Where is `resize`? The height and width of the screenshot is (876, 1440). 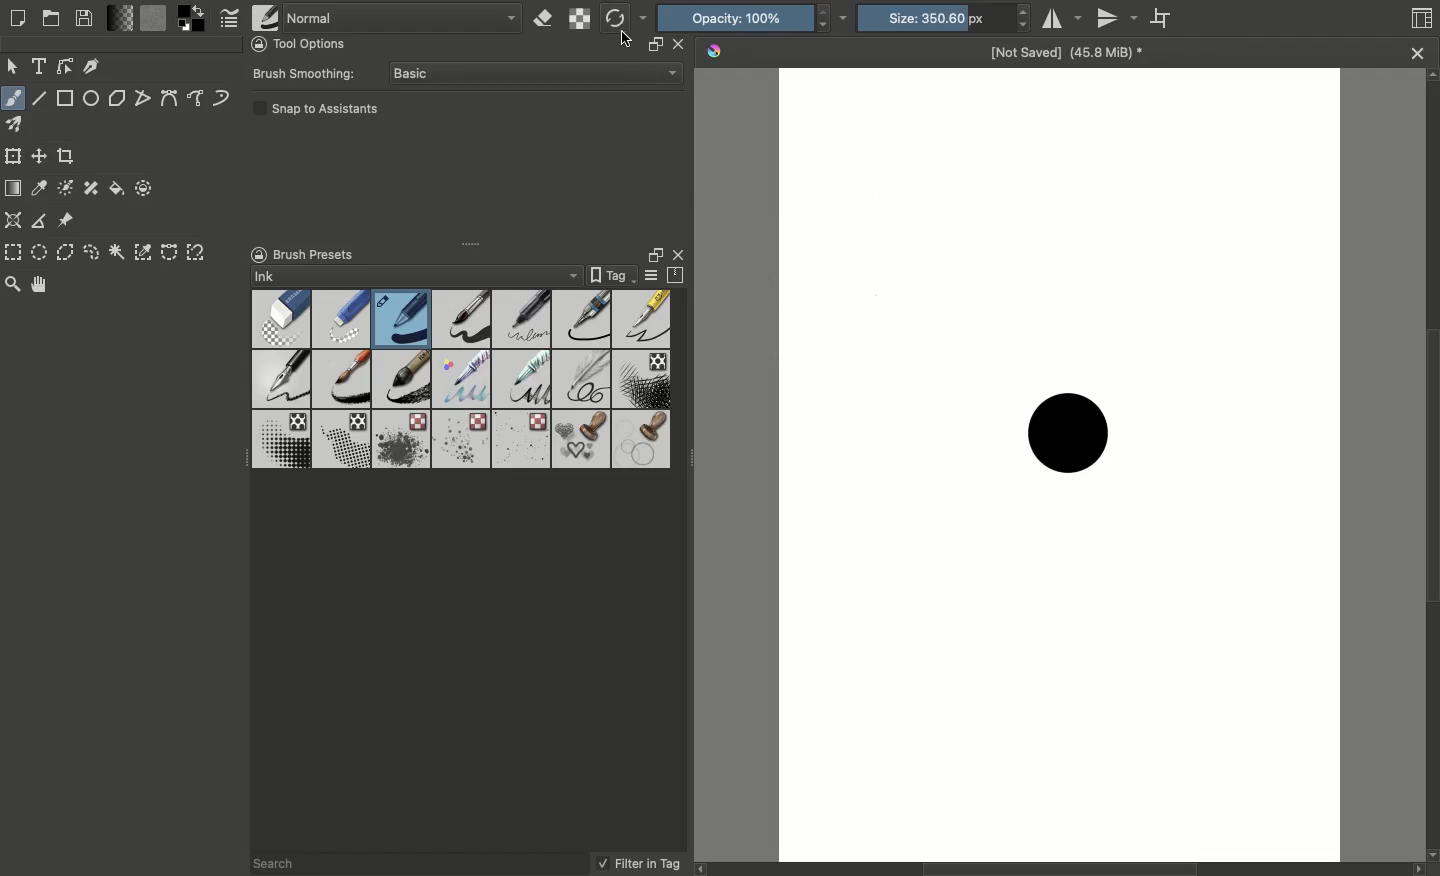 resize is located at coordinates (652, 45).